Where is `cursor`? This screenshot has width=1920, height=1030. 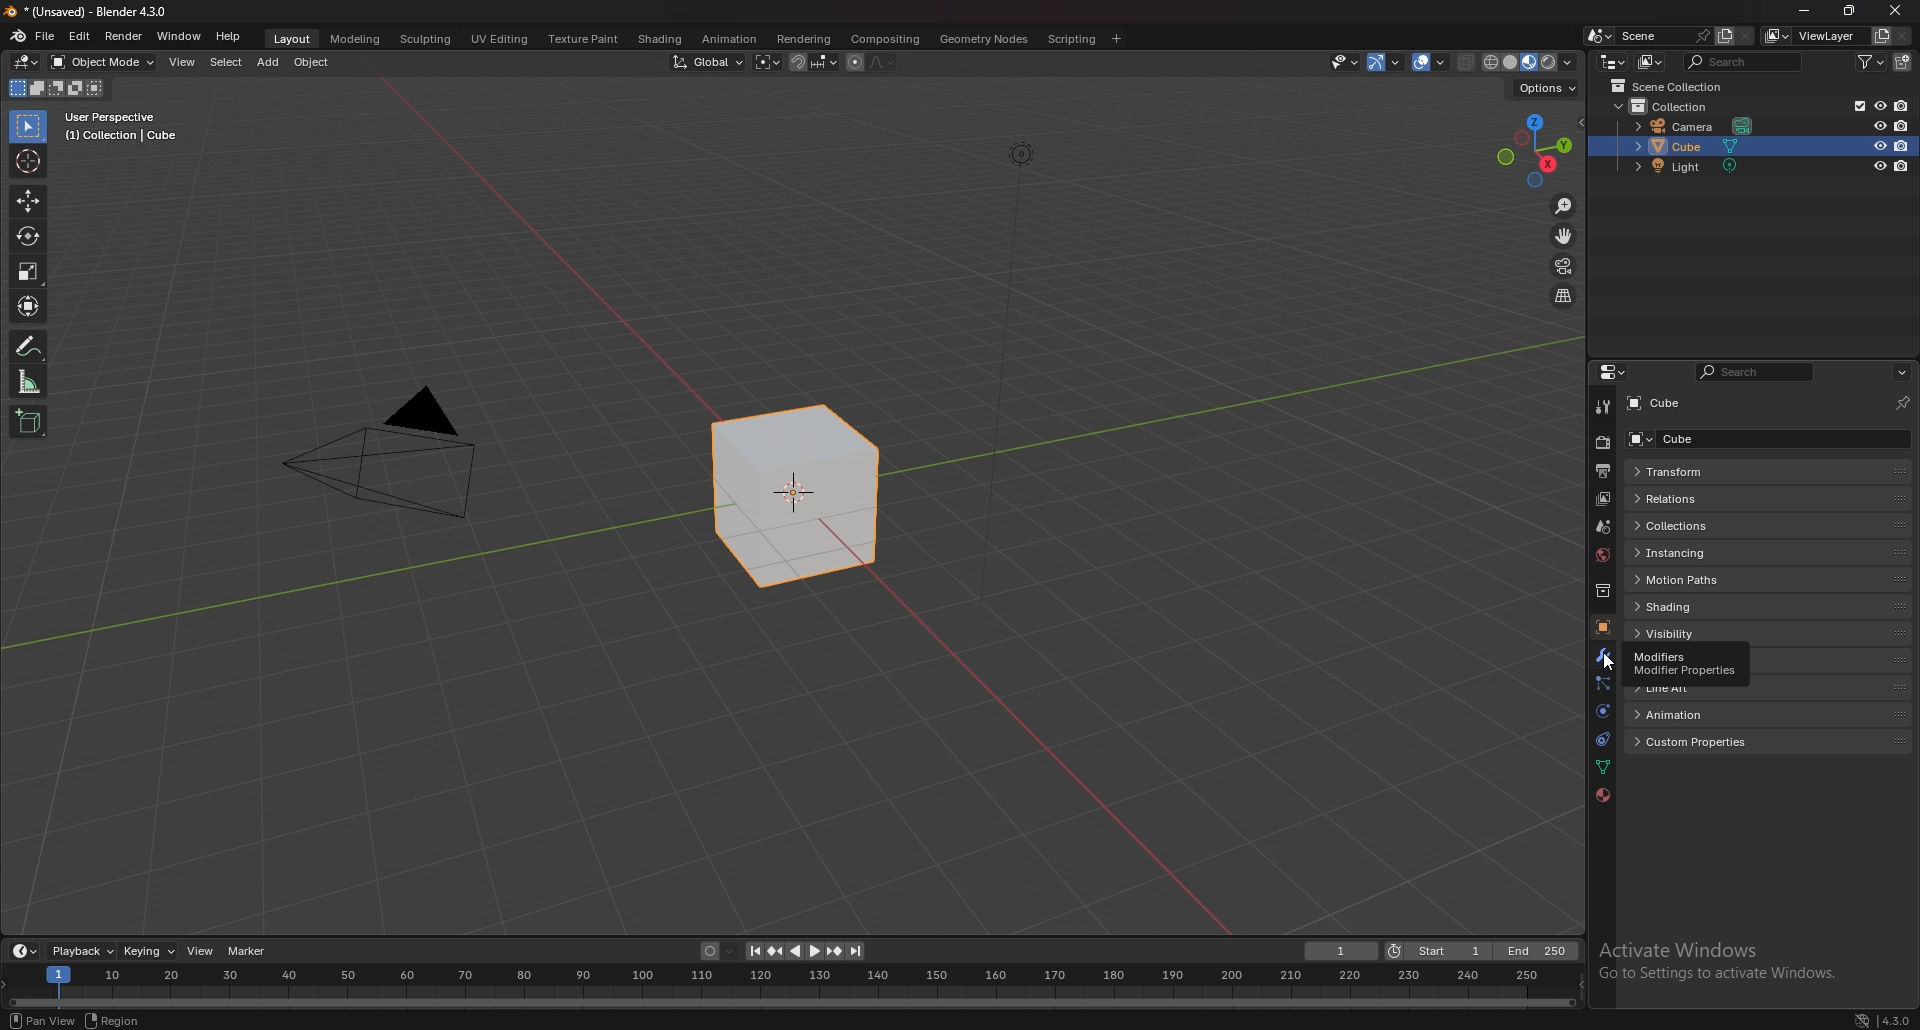
cursor is located at coordinates (1609, 664).